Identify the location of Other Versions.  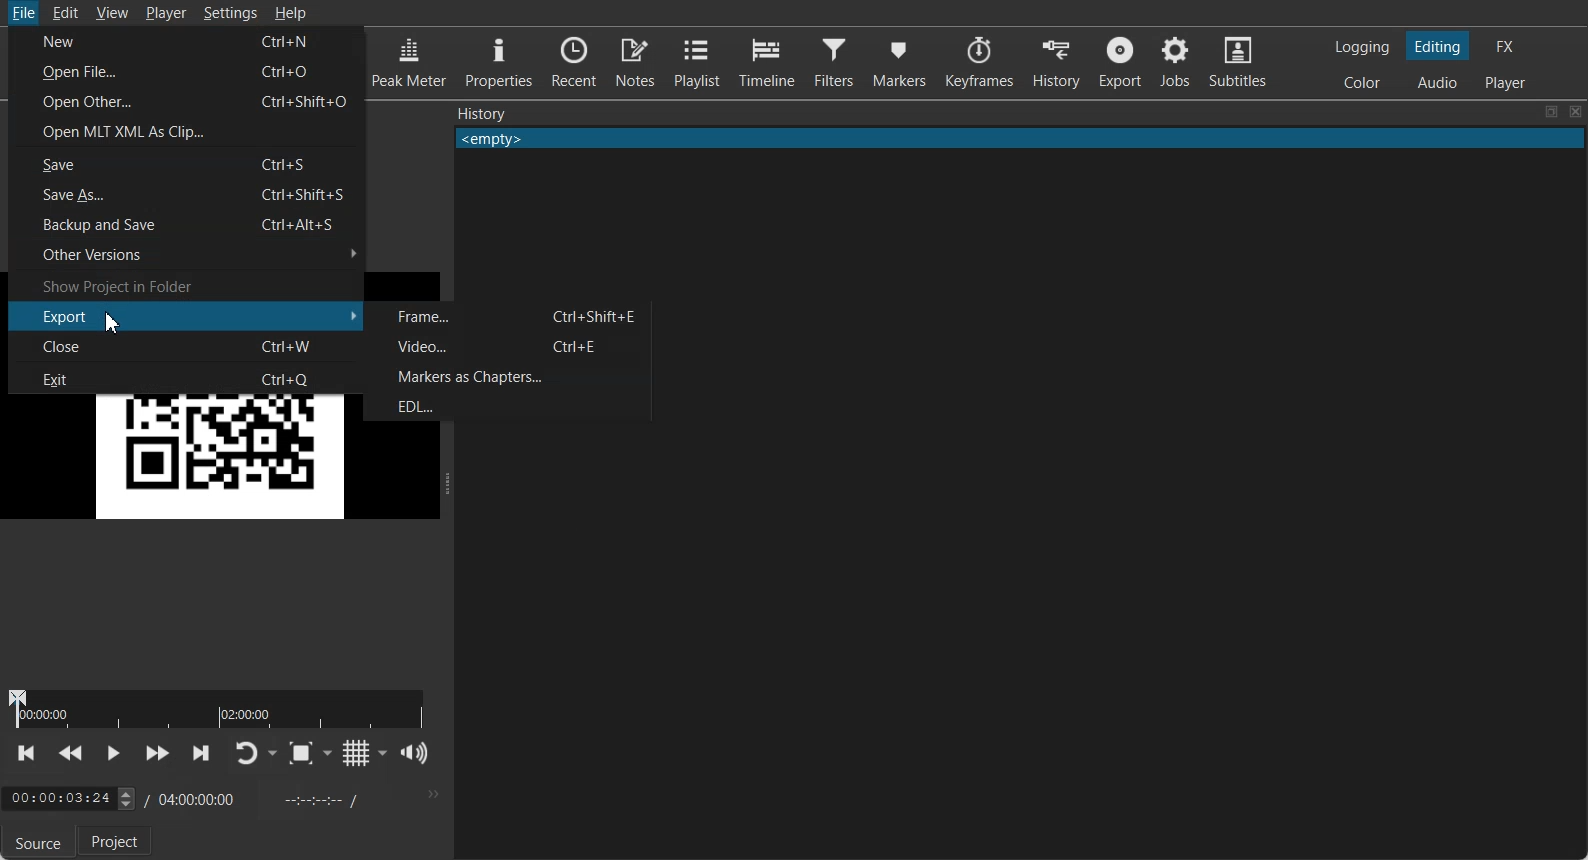
(185, 253).